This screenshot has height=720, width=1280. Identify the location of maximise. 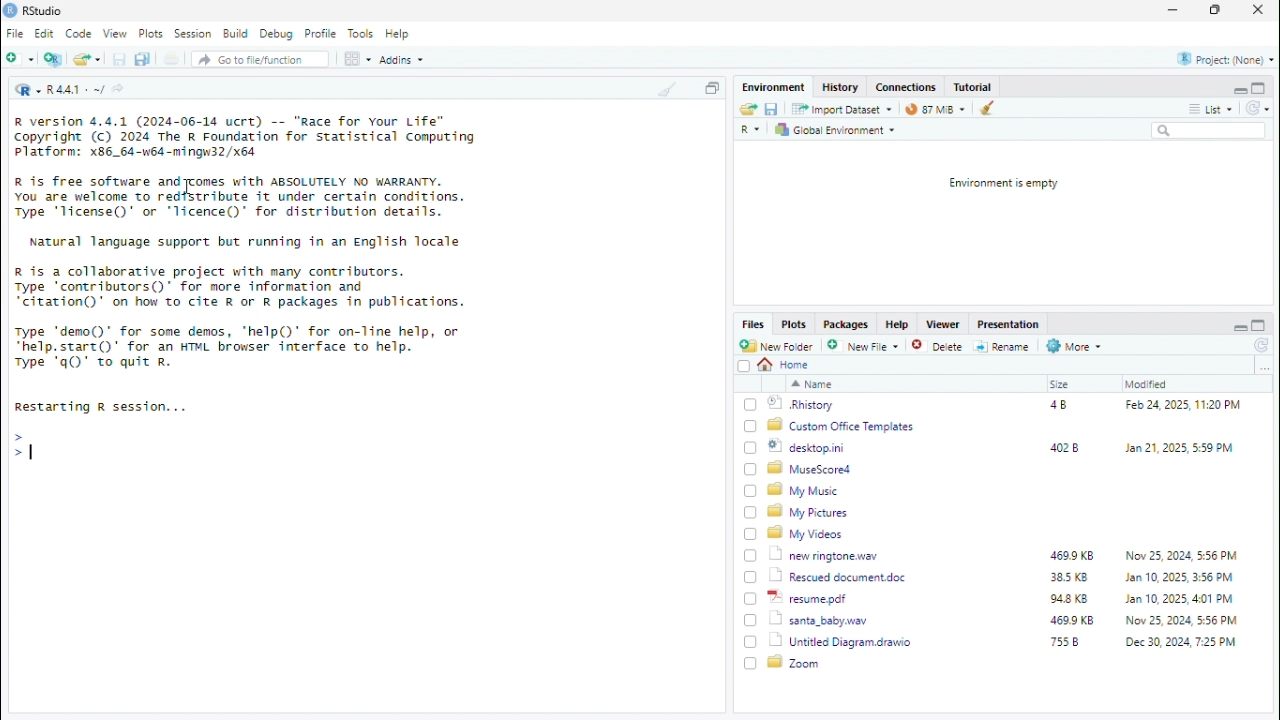
(1259, 87).